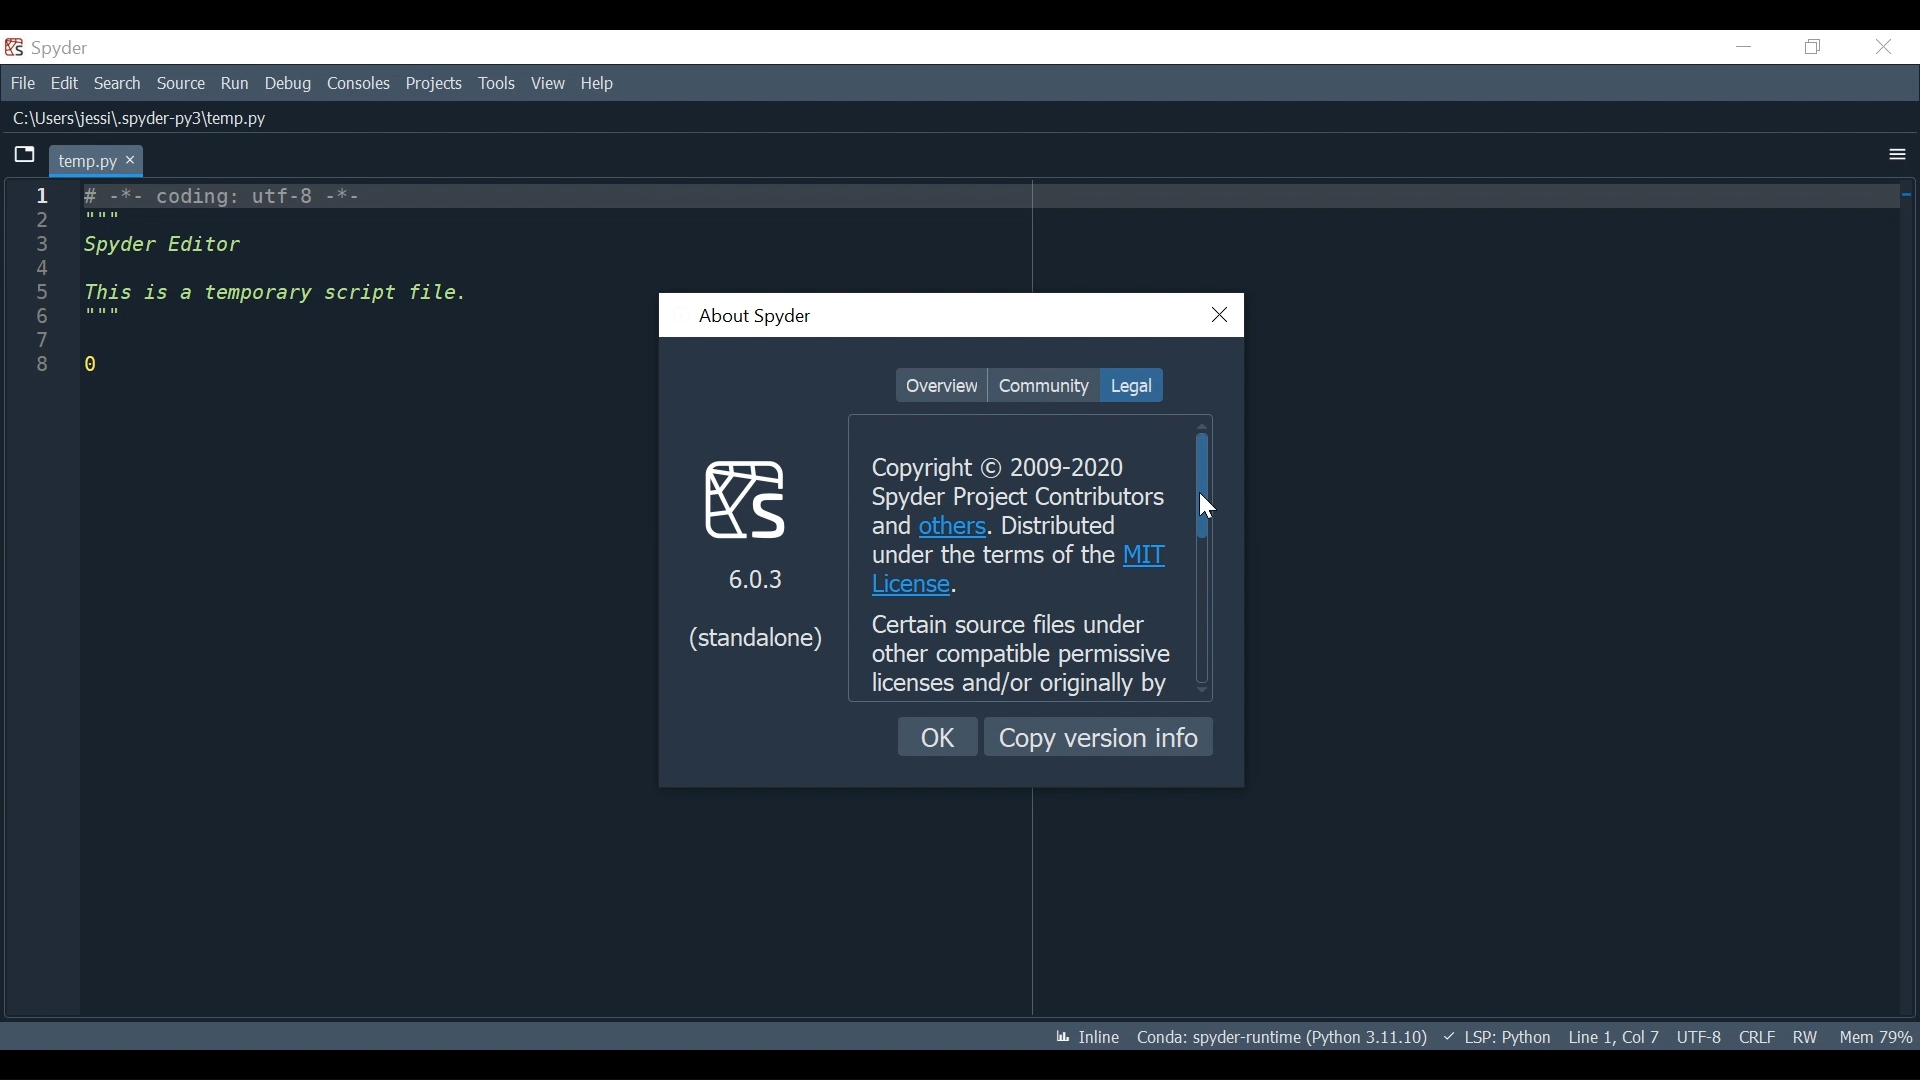 The image size is (1920, 1080). Describe the element at coordinates (1613, 1034) in the screenshot. I see `Line 1, Col 7` at that location.